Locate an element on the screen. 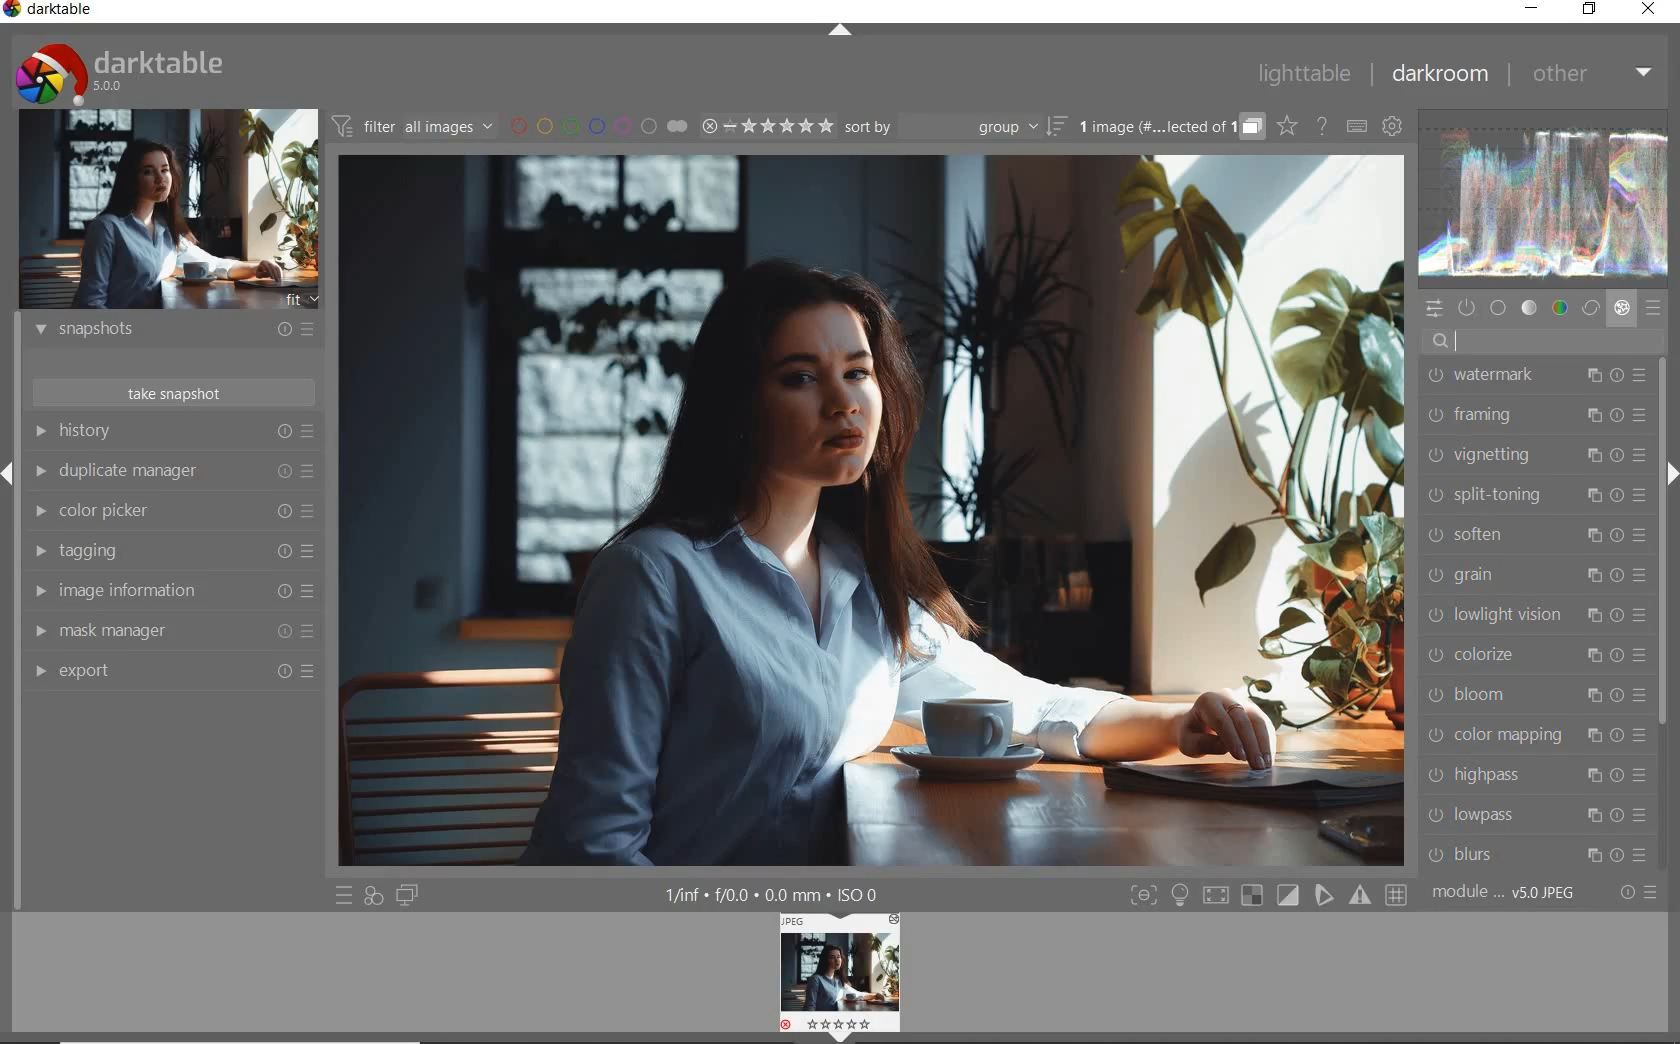 The height and width of the screenshot is (1044, 1680). grain is located at coordinates (1537, 576).